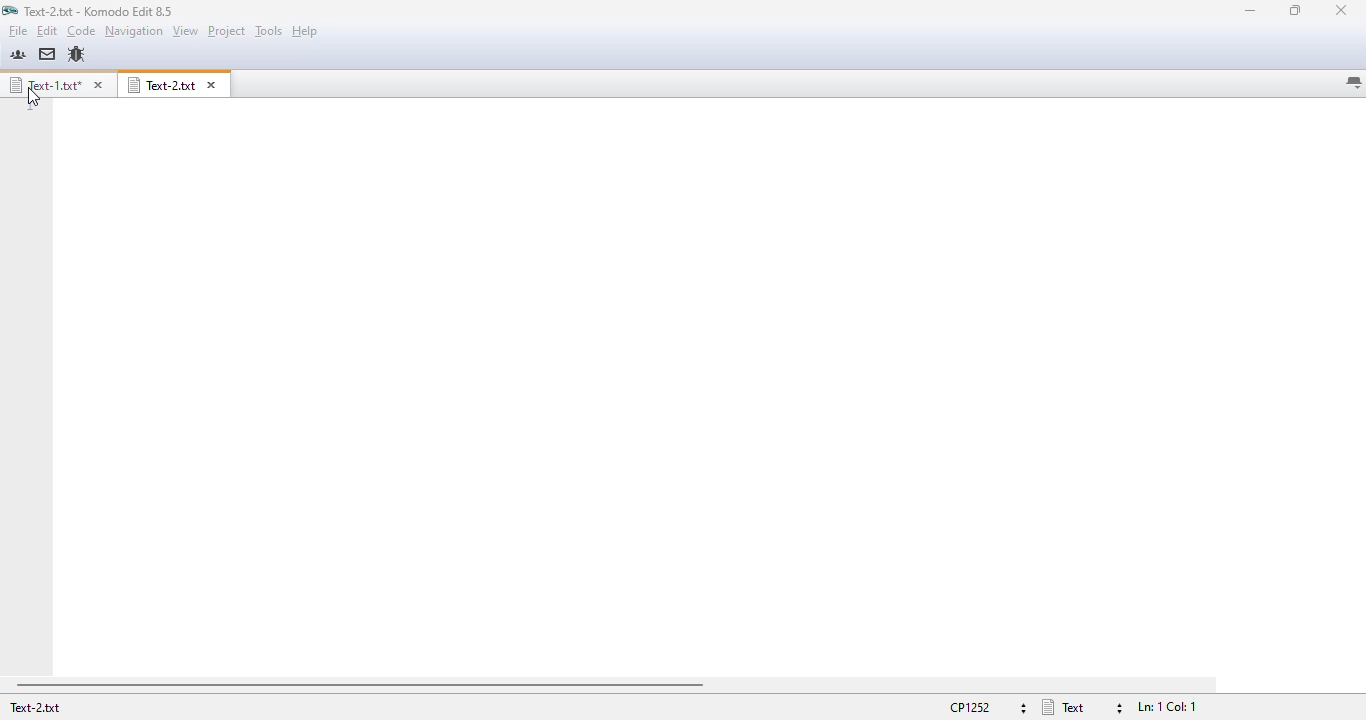 The width and height of the screenshot is (1366, 720). What do you see at coordinates (305, 32) in the screenshot?
I see `help` at bounding box center [305, 32].